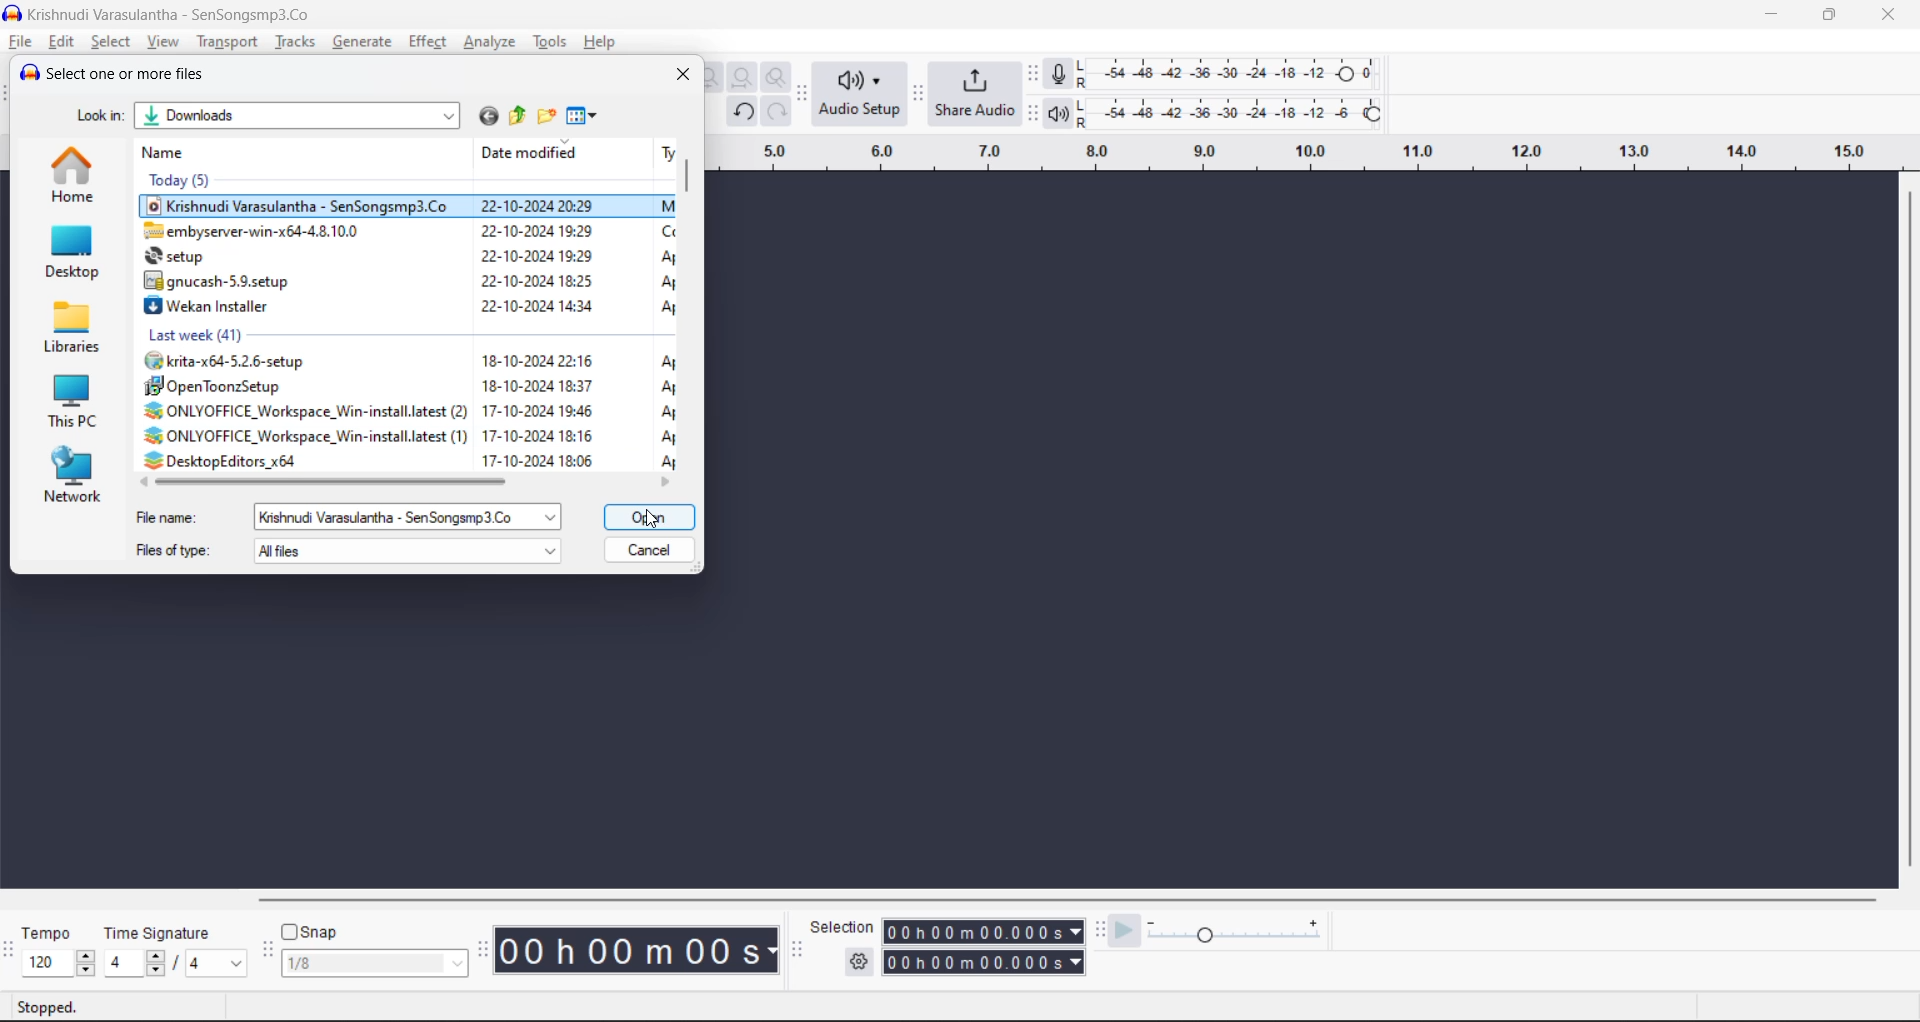 Image resolution: width=1920 pixels, height=1022 pixels. I want to click on speed selector, so click(58, 964).